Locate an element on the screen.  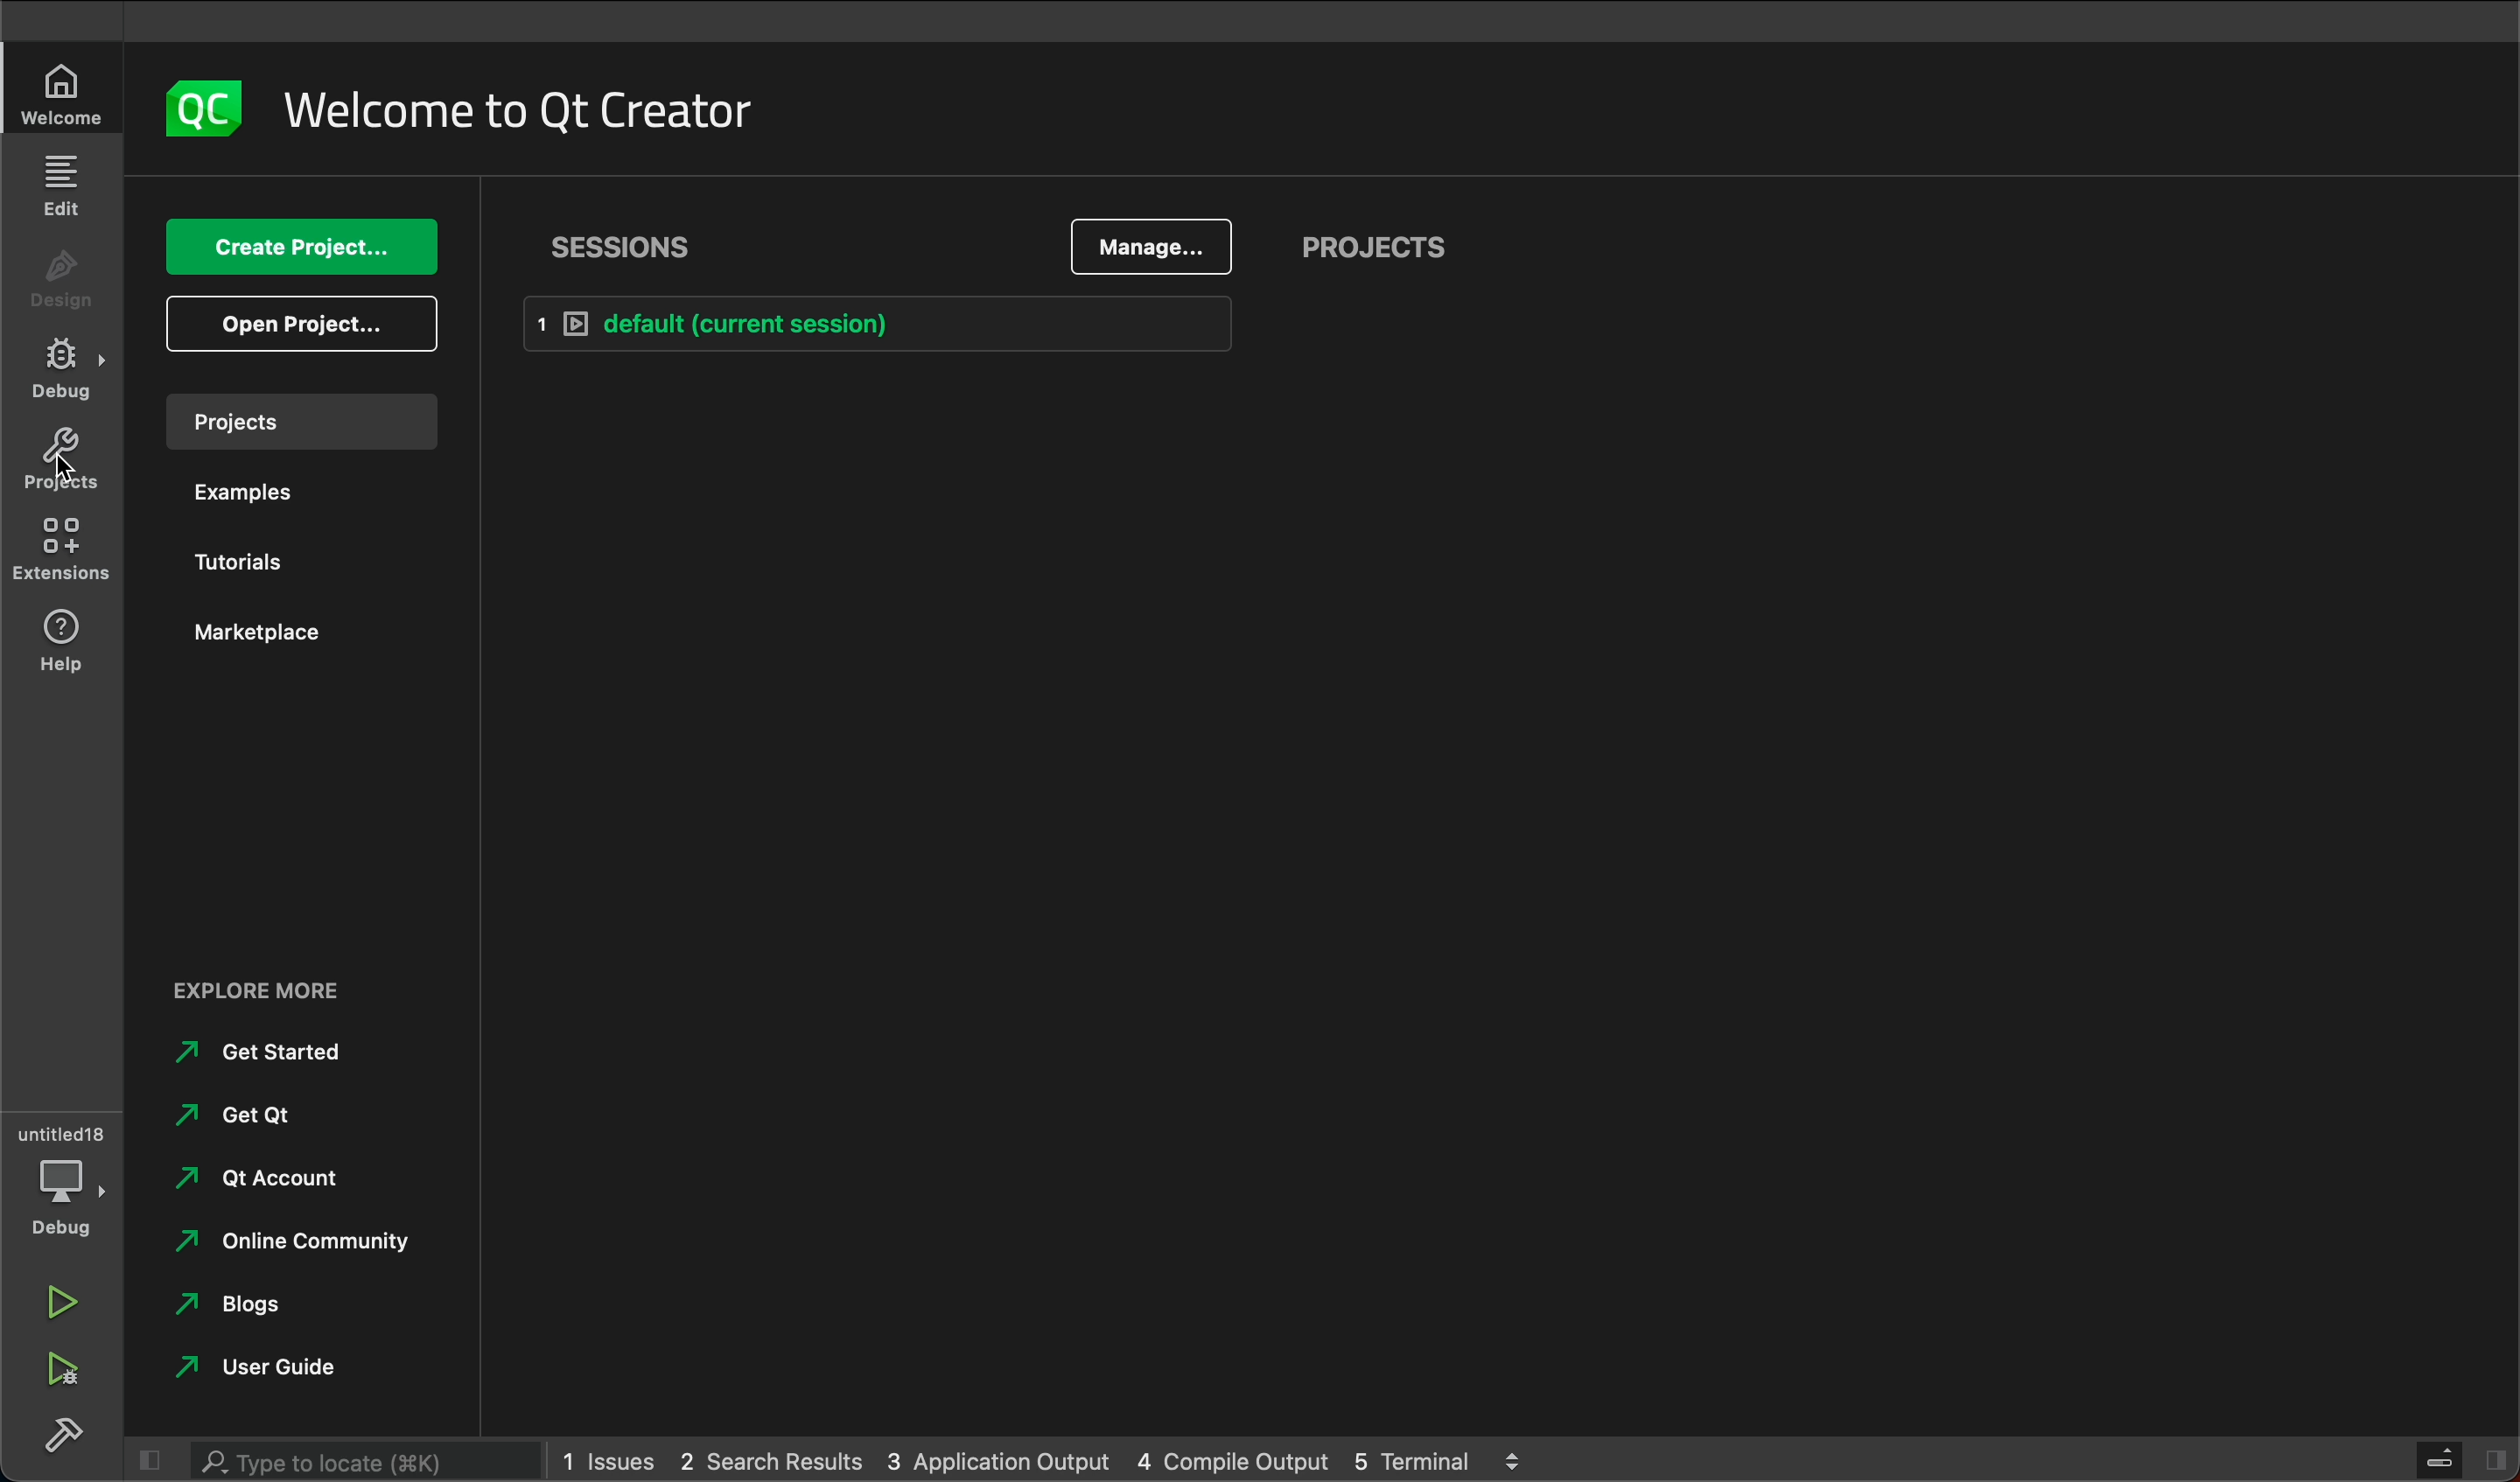
2 Search Results is located at coordinates (769, 1458).